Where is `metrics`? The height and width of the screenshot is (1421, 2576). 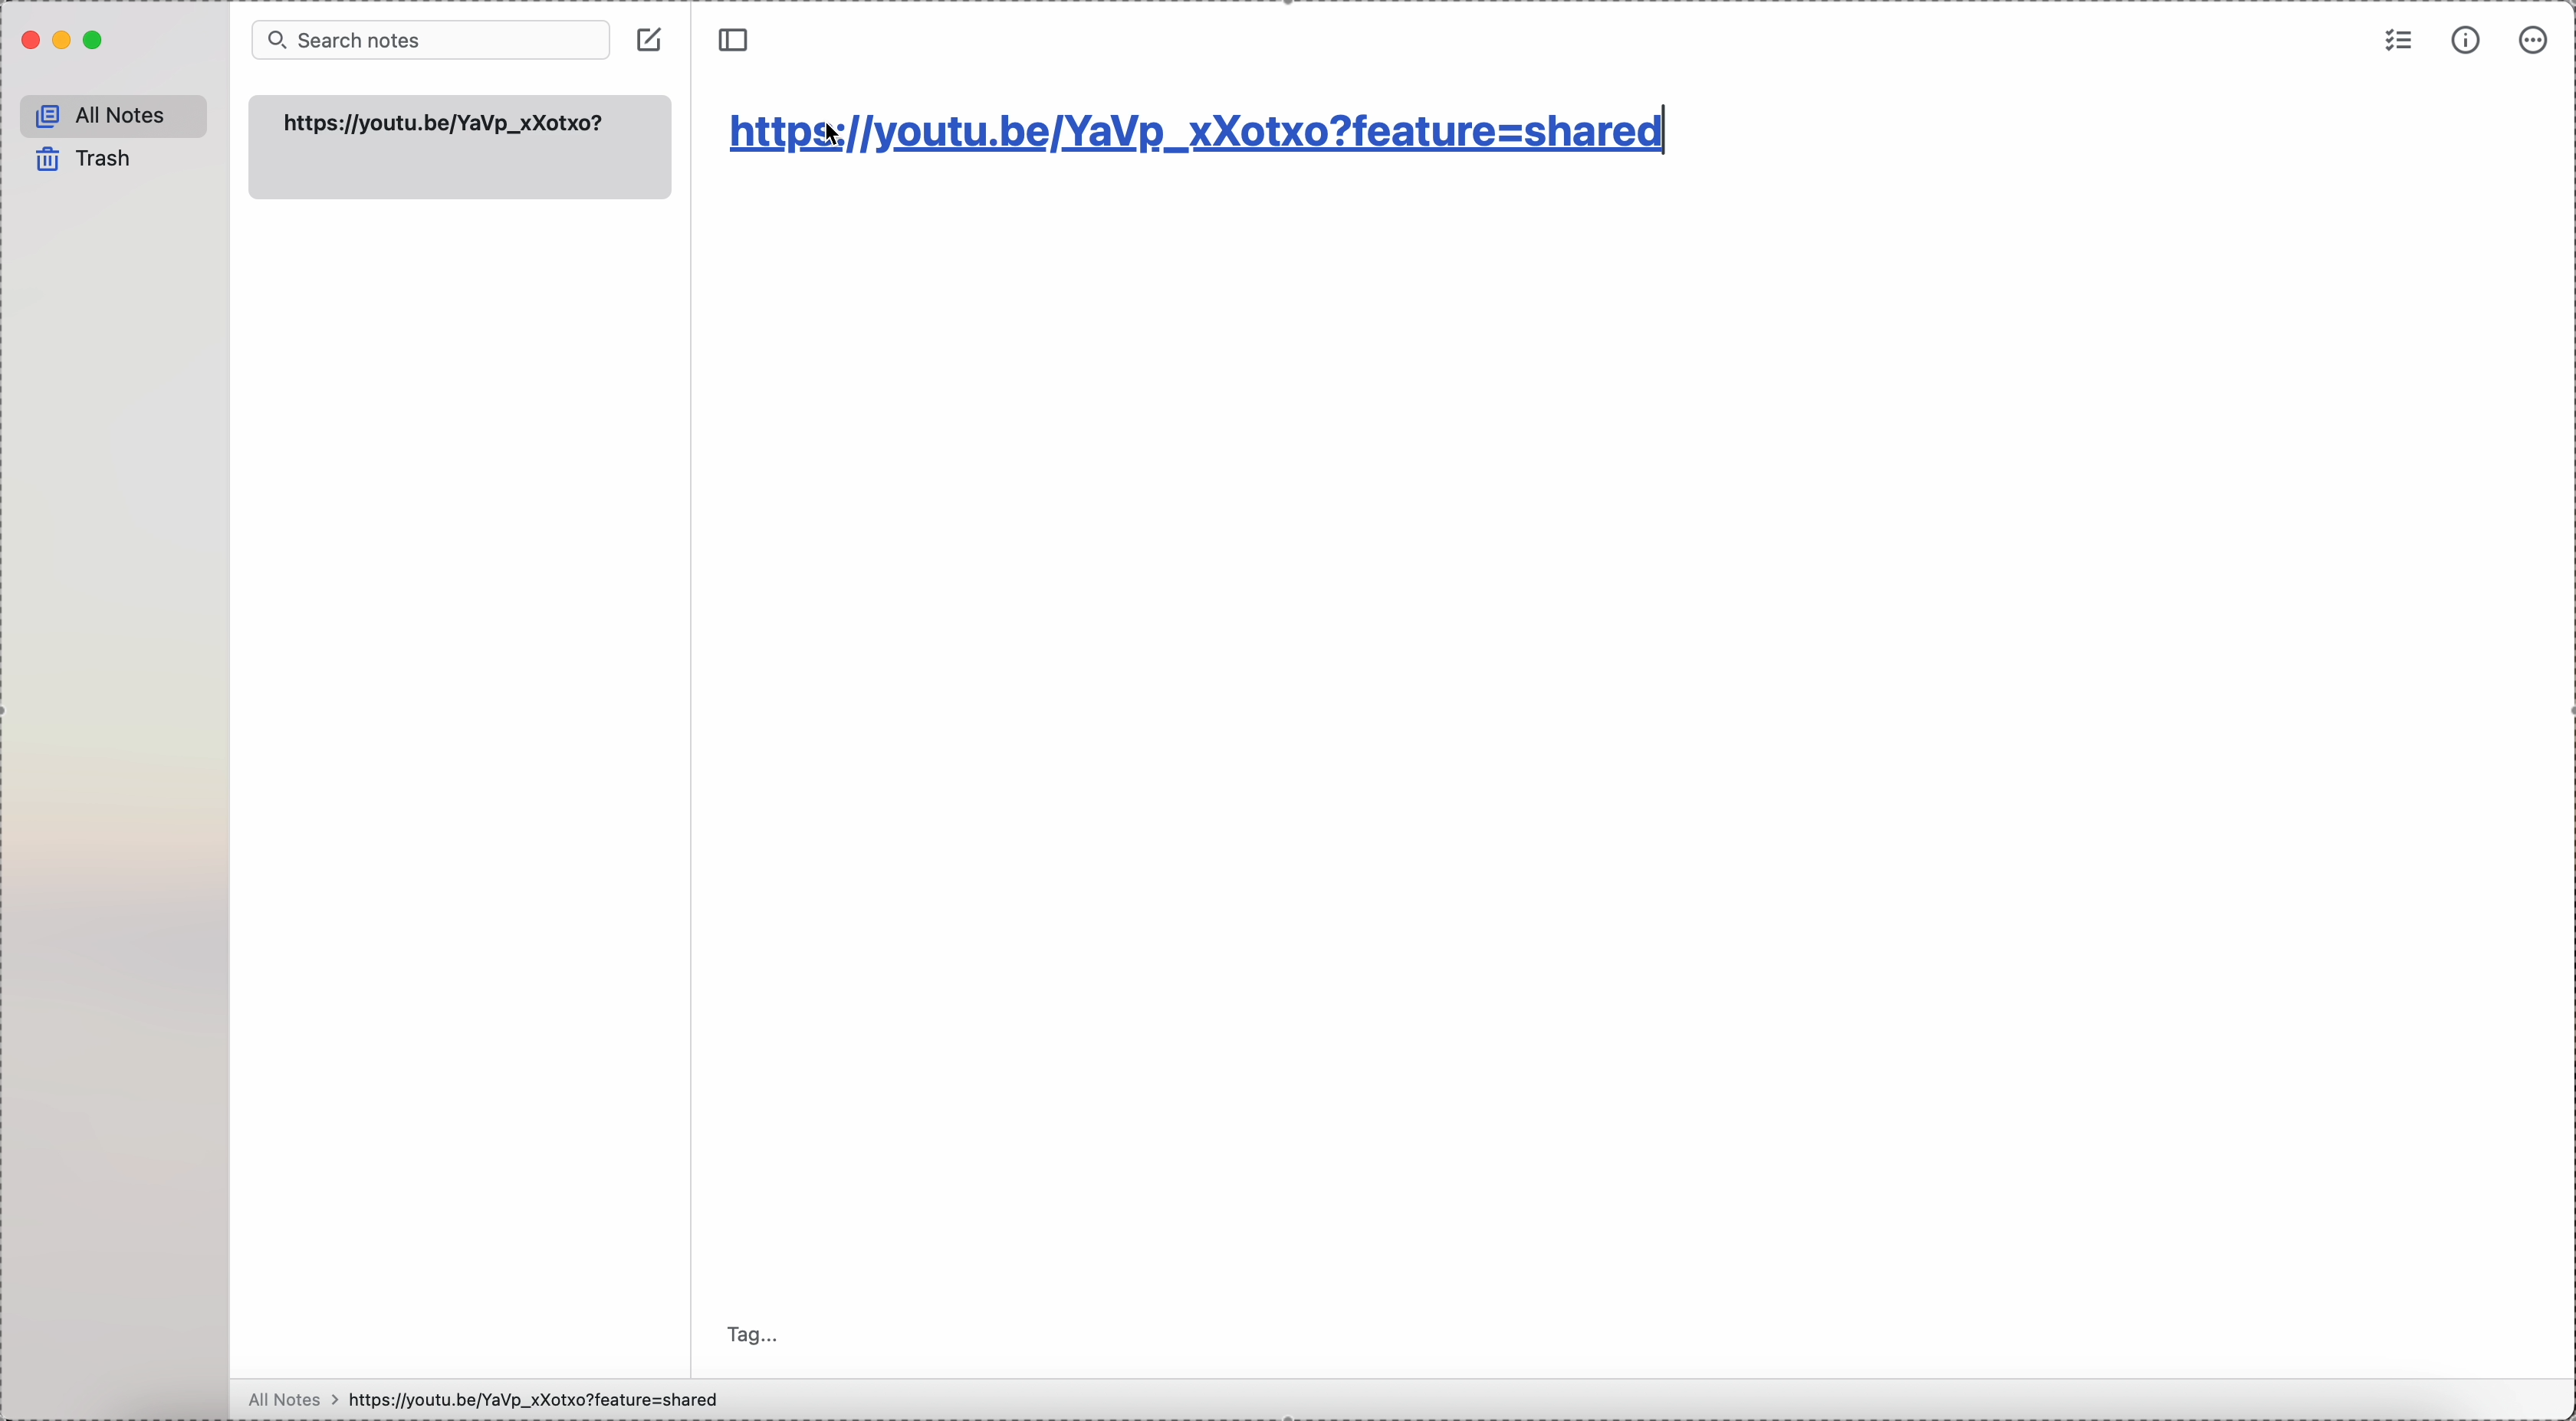 metrics is located at coordinates (2470, 41).